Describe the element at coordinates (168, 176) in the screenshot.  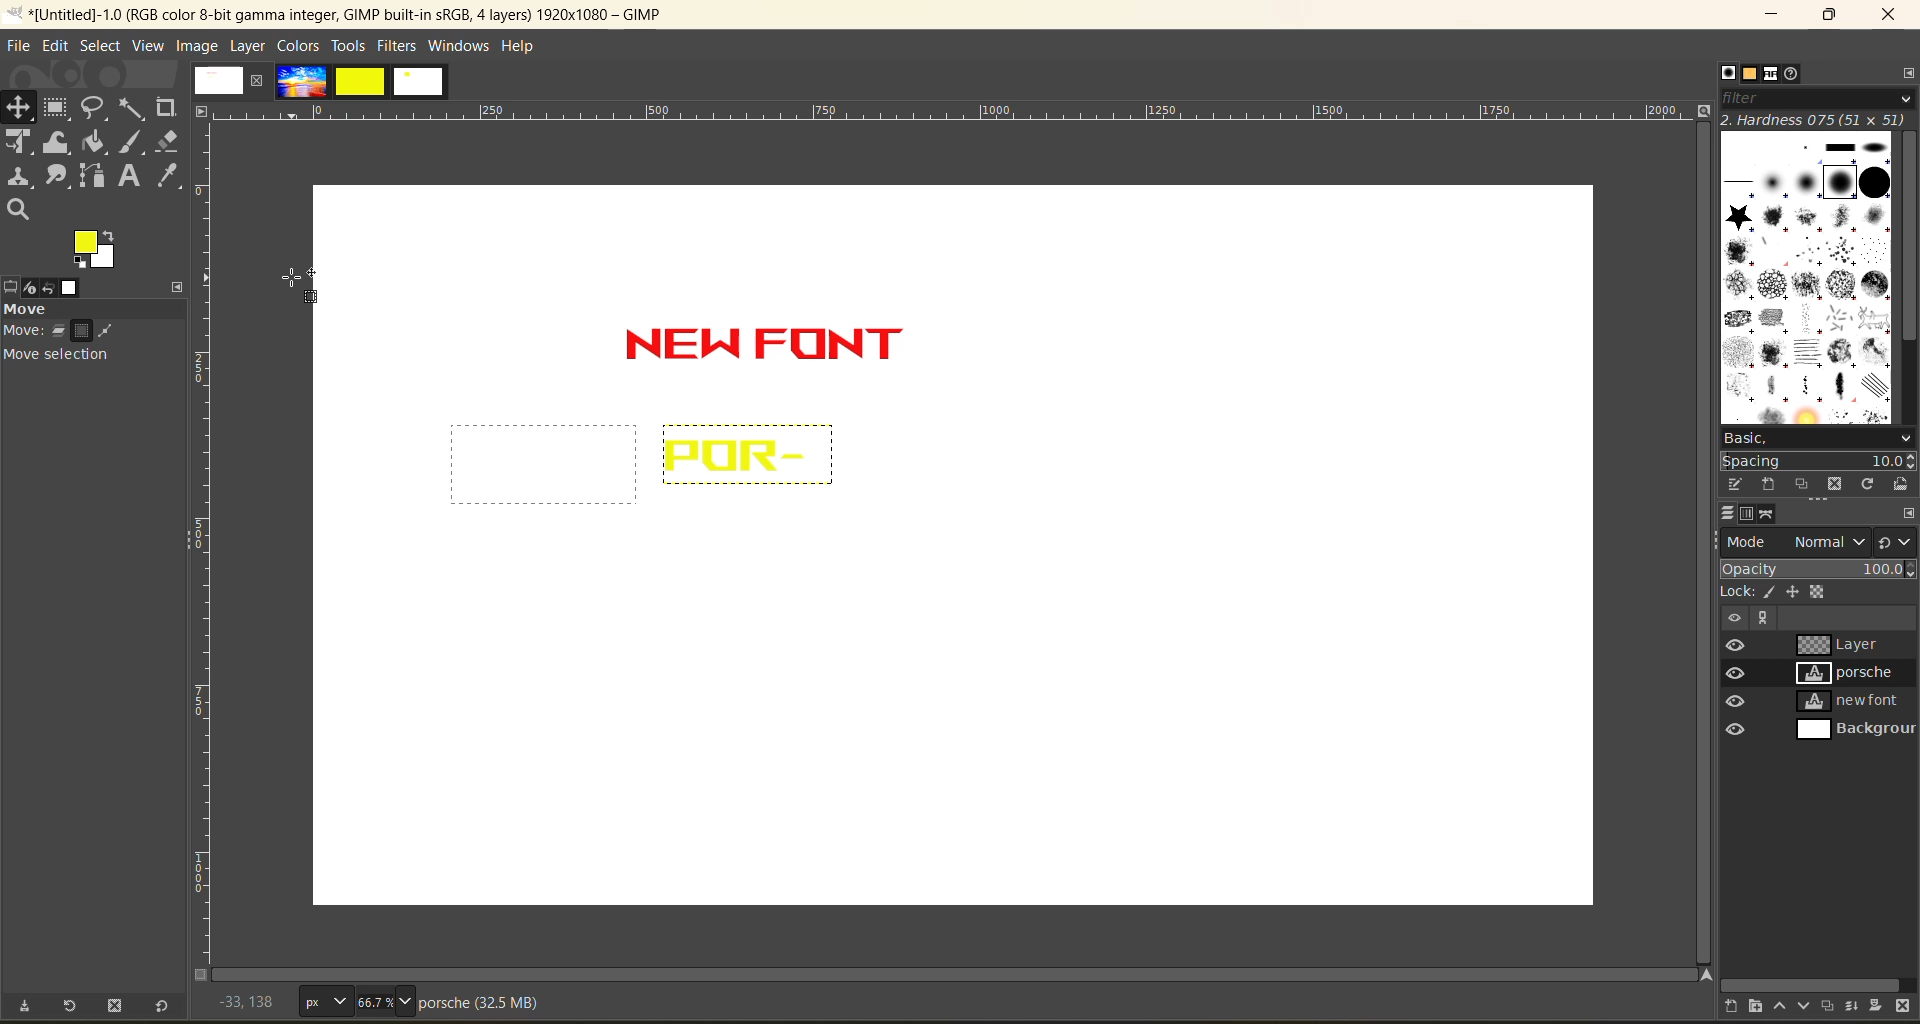
I see `color picker` at that location.